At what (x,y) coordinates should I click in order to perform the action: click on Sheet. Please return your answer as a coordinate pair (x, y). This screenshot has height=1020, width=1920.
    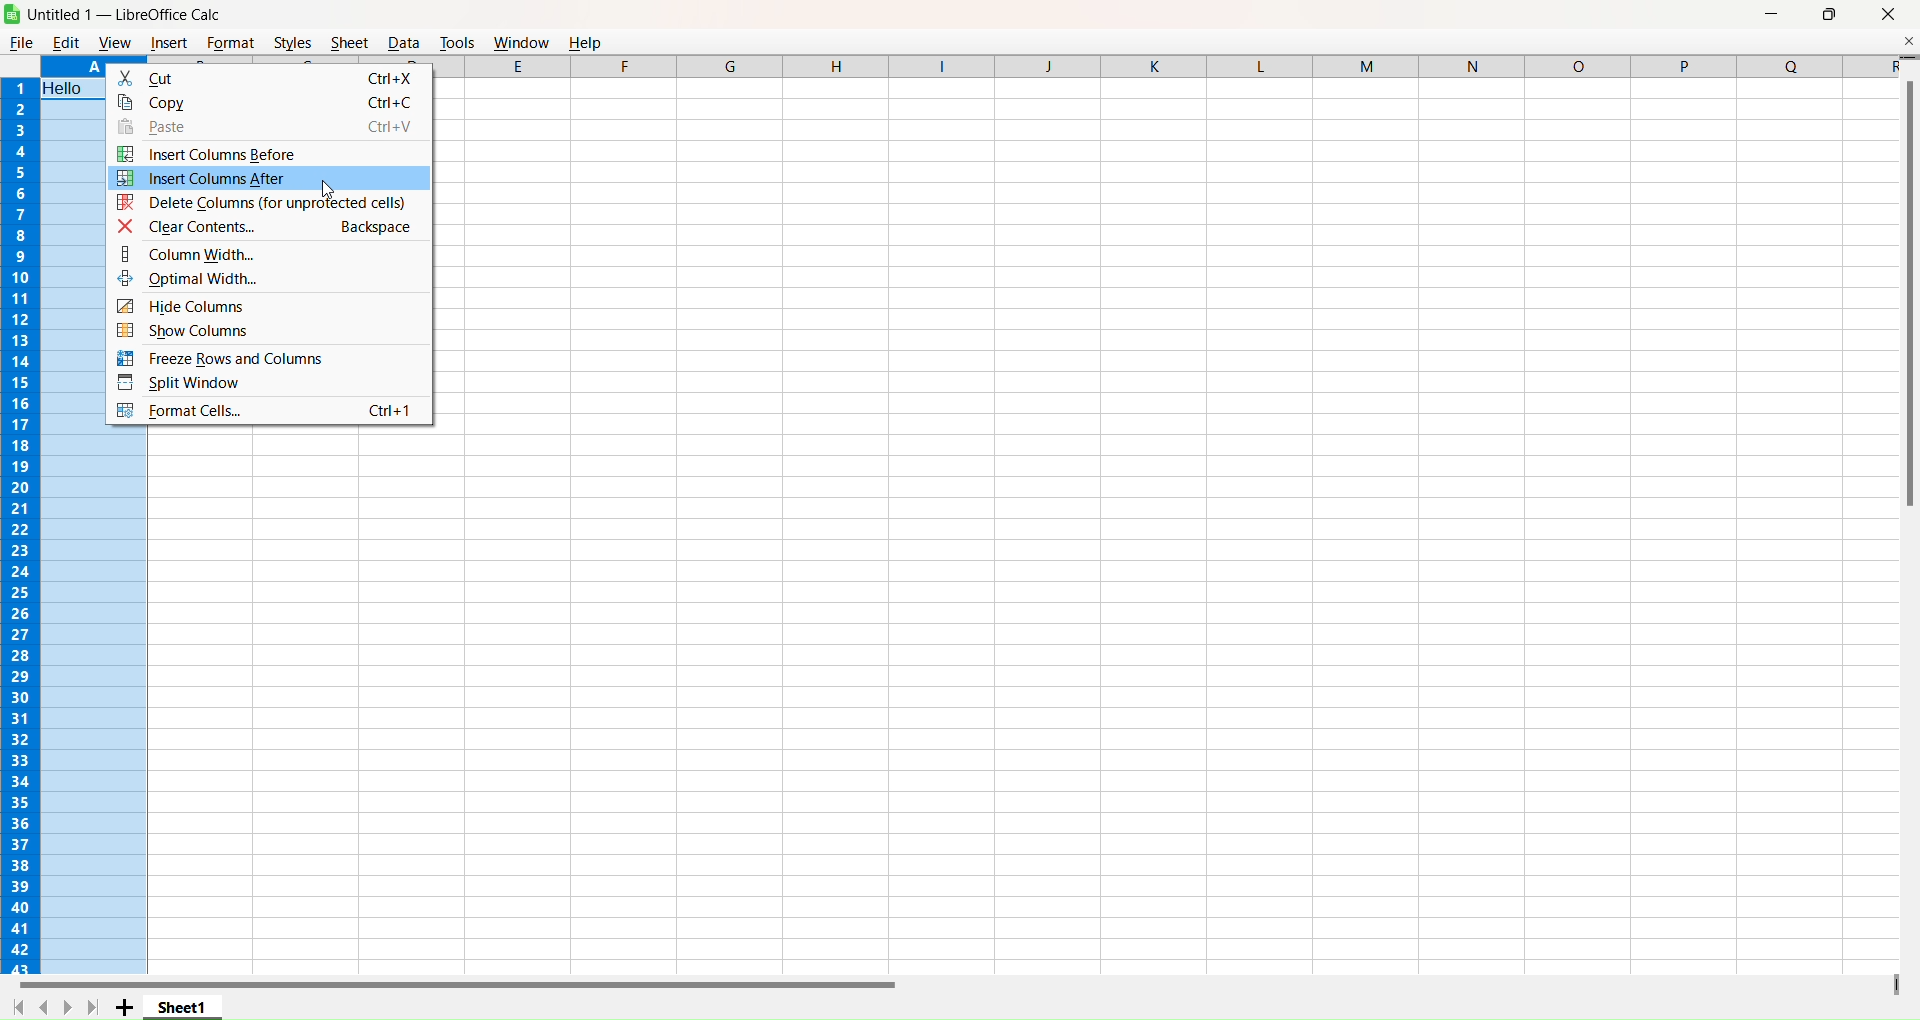
    Looking at the image, I should click on (348, 42).